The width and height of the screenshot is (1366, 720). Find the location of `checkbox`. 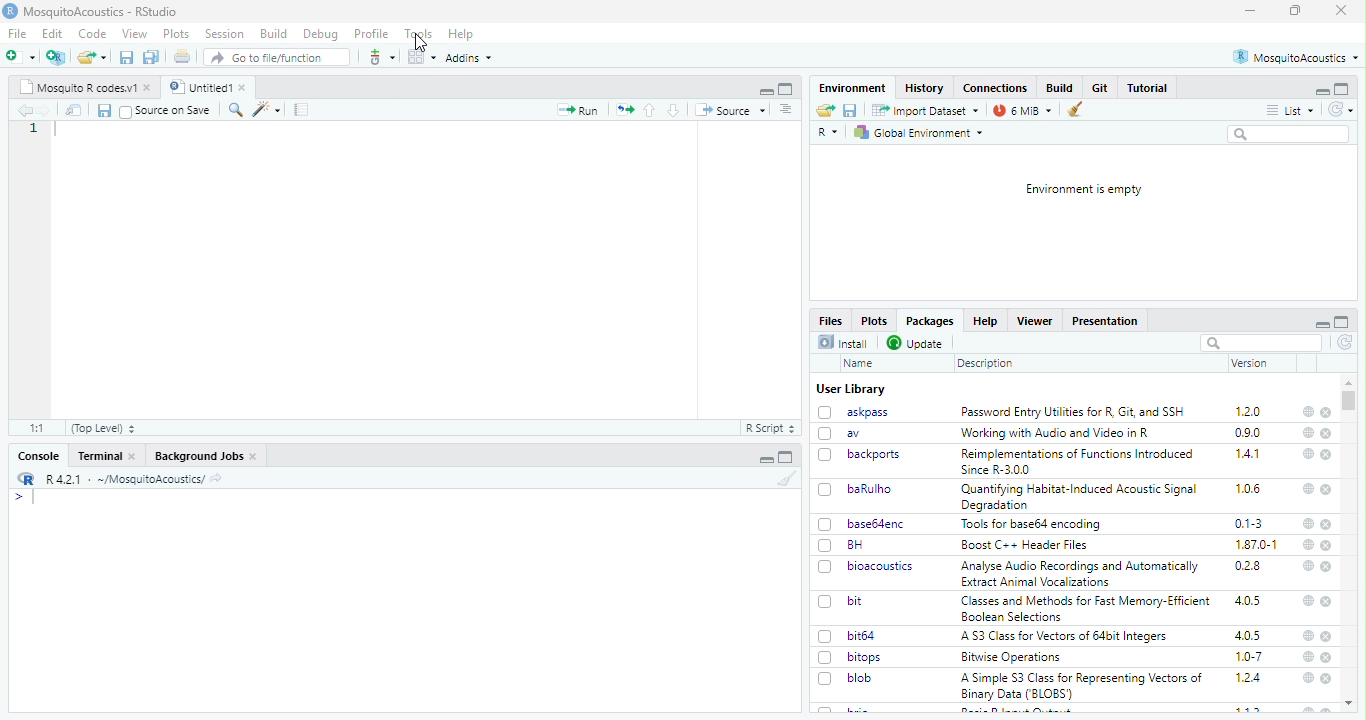

checkbox is located at coordinates (826, 658).